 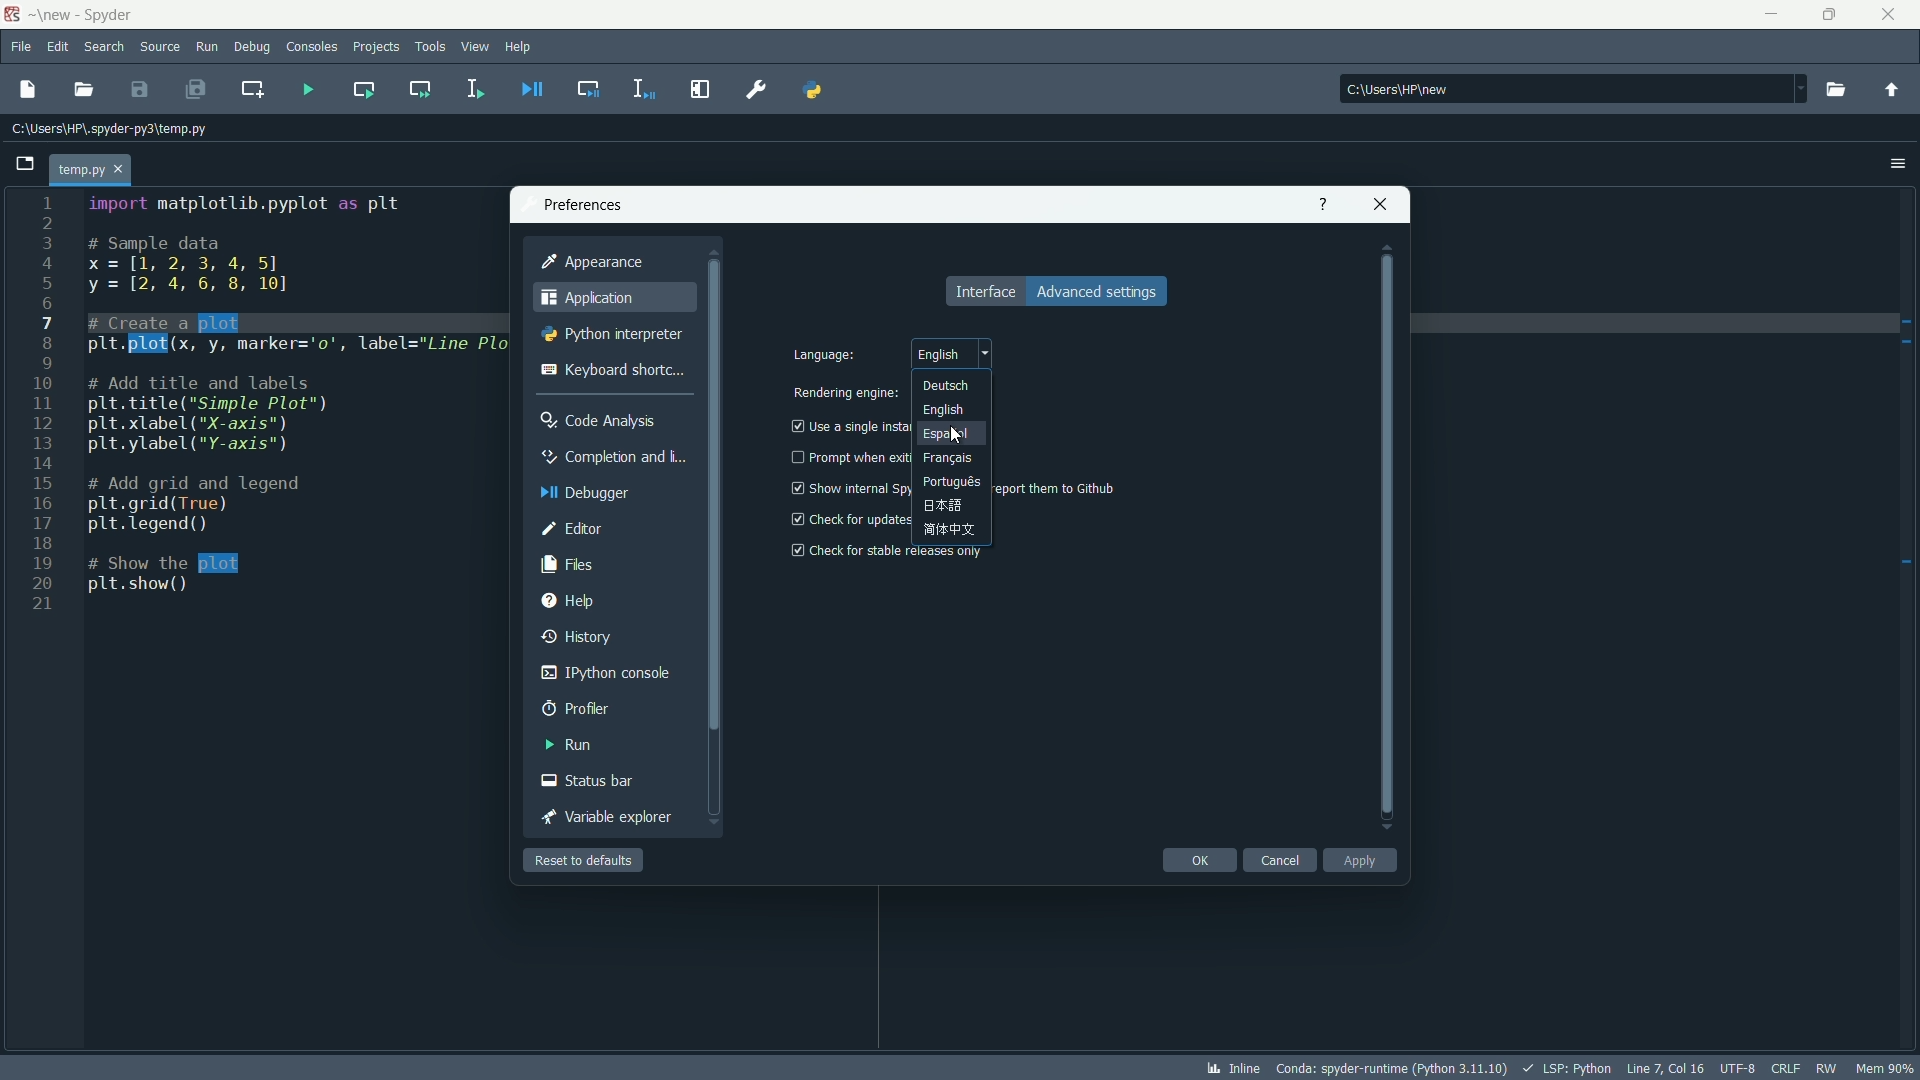 I want to click on debug file, so click(x=533, y=90).